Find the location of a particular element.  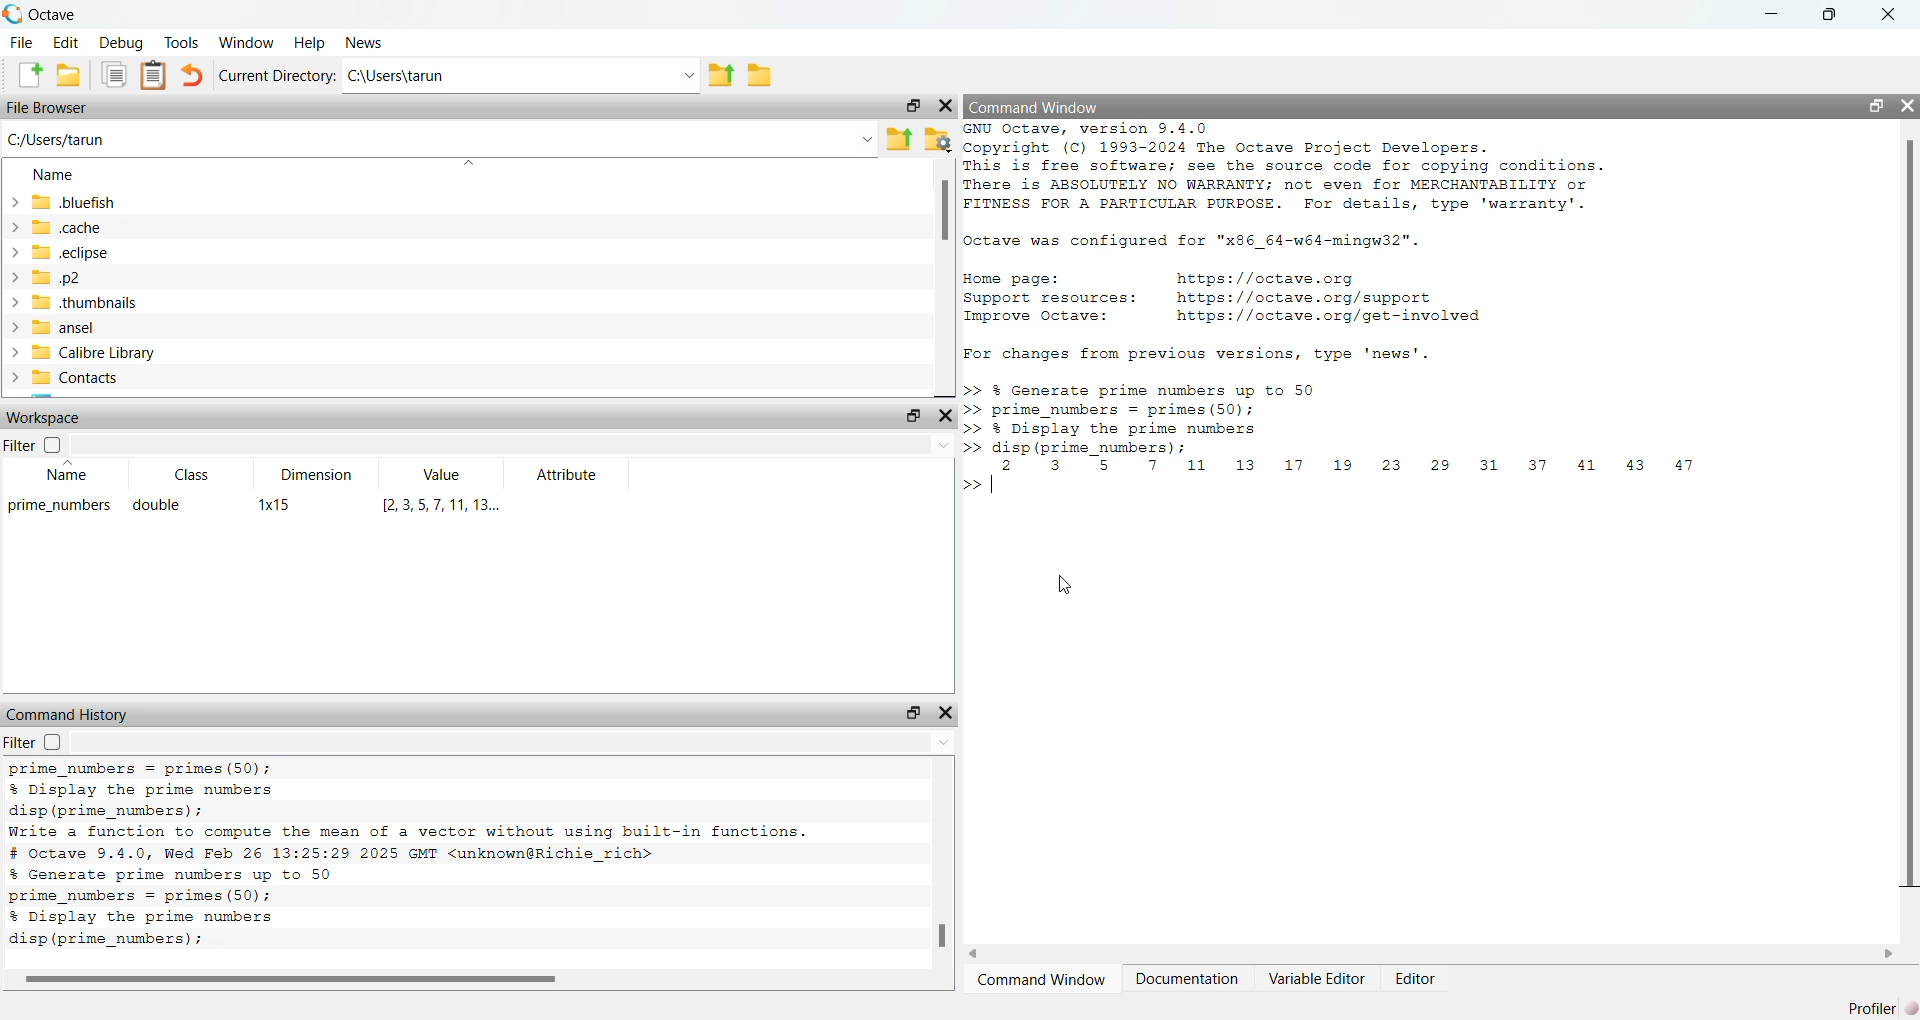

workspace is located at coordinates (44, 417).